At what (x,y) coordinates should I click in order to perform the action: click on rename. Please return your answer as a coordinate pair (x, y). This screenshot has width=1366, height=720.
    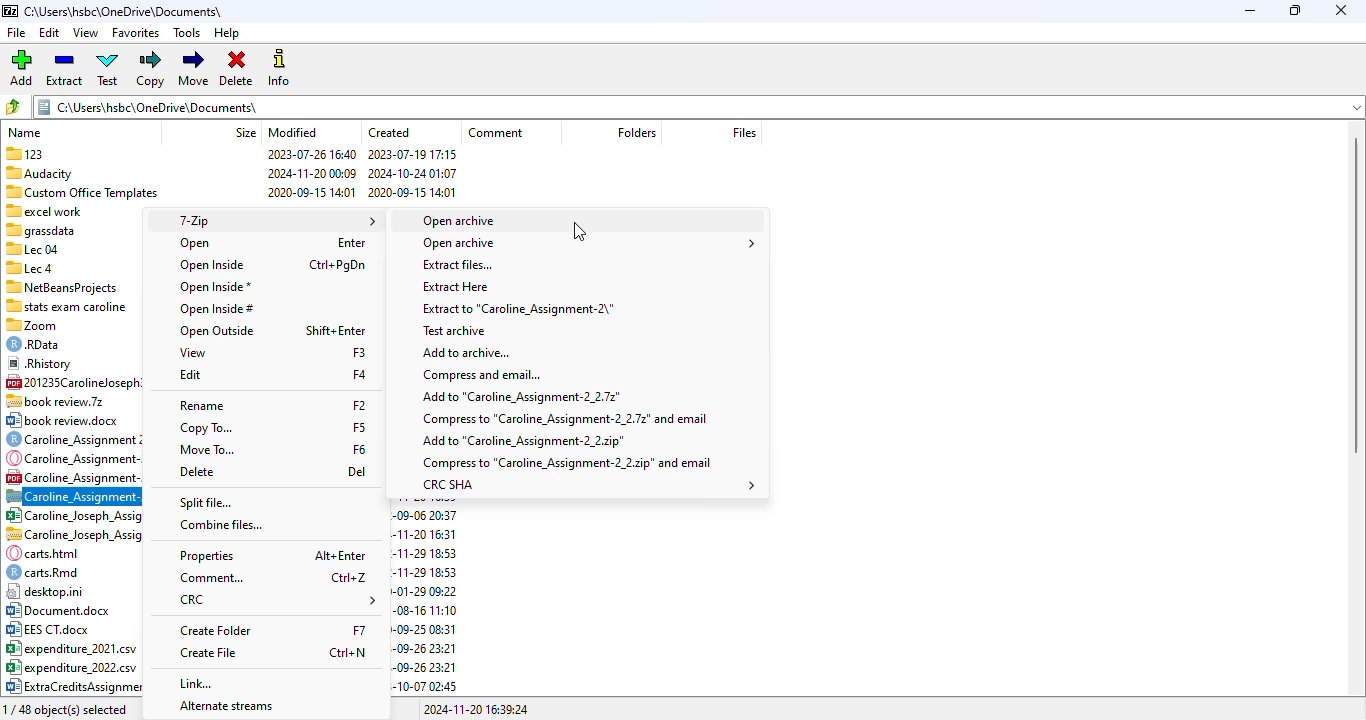
    Looking at the image, I should click on (201, 406).